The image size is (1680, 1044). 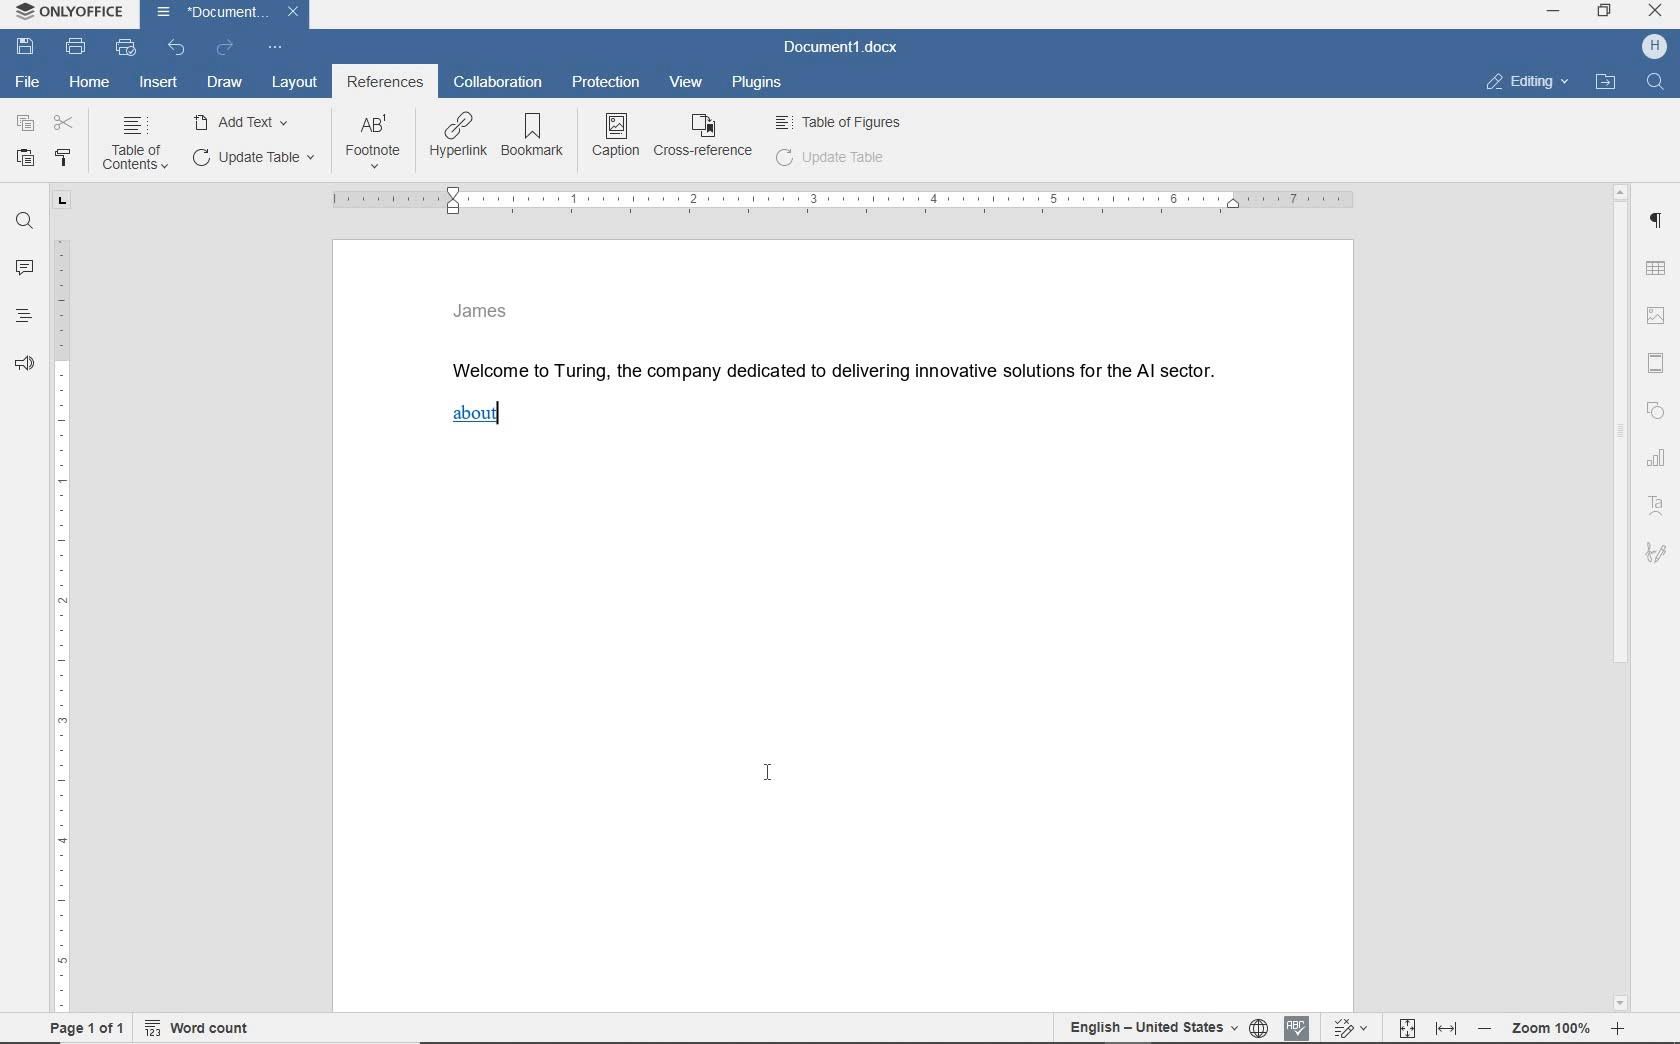 I want to click on fit topage, so click(x=1406, y=1028).